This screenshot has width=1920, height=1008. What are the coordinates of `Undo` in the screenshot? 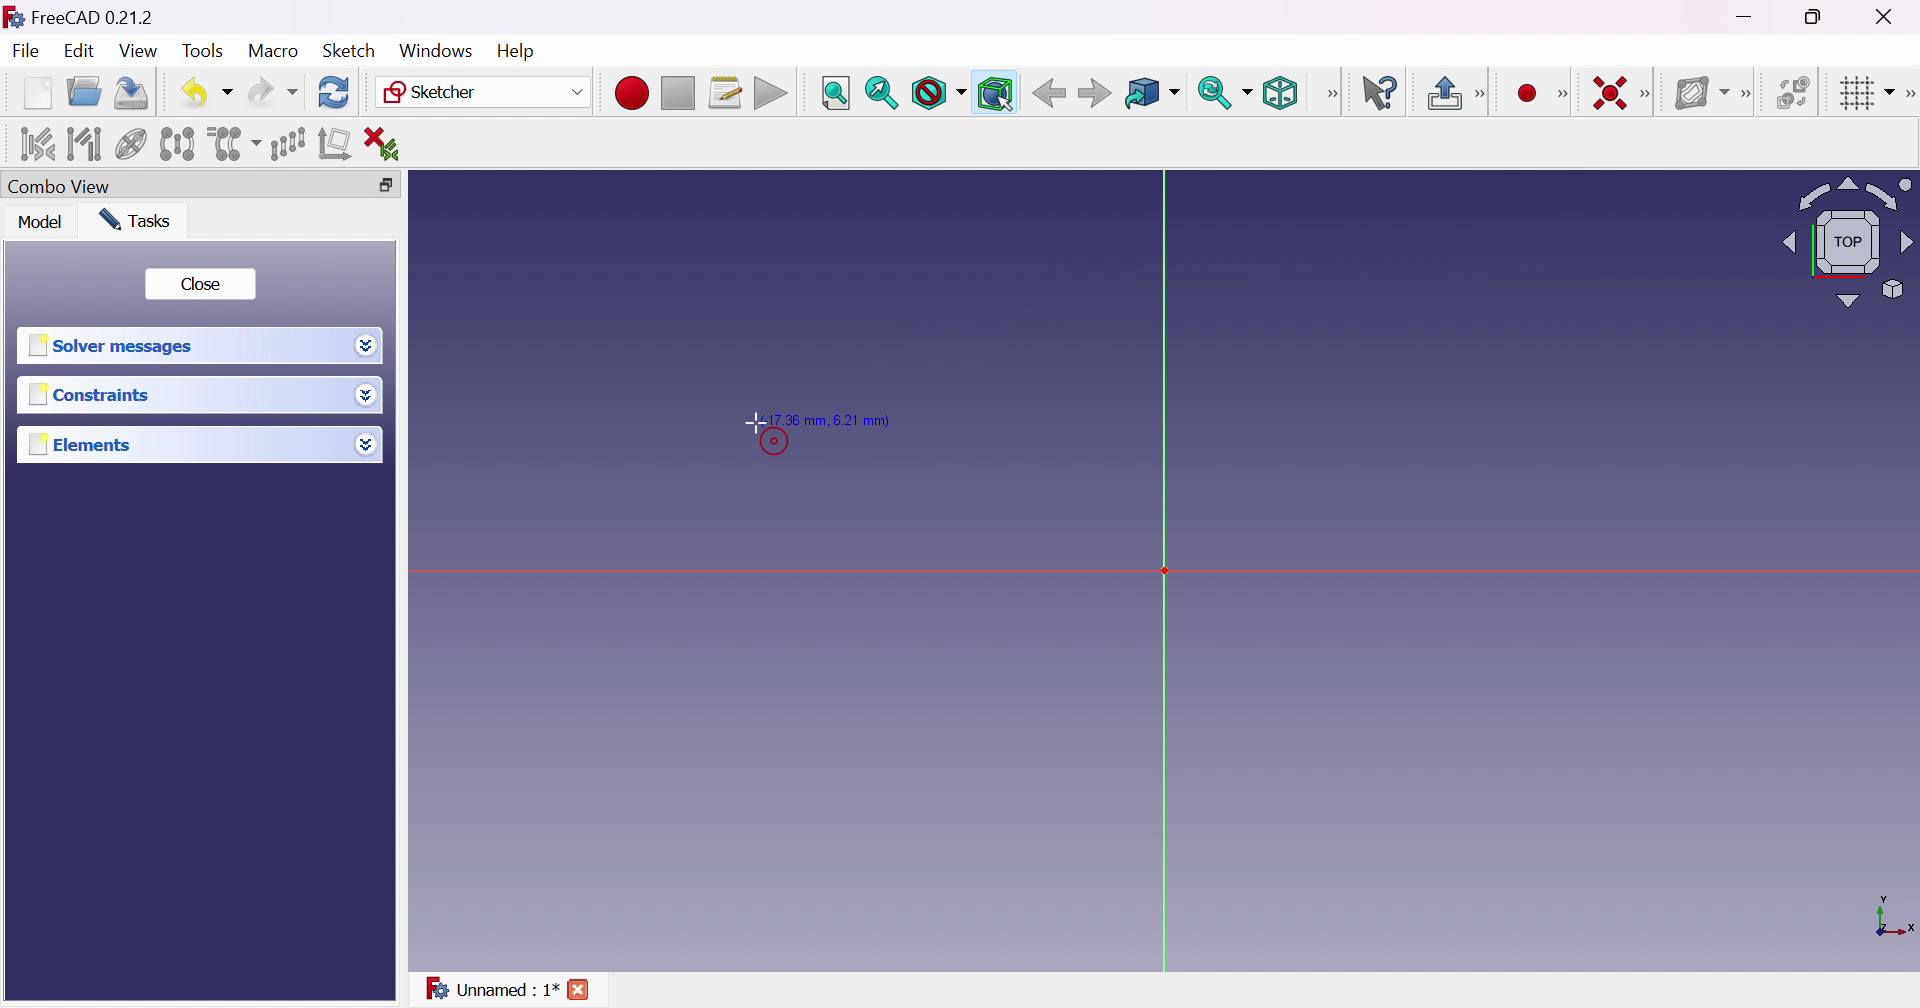 It's located at (206, 93).